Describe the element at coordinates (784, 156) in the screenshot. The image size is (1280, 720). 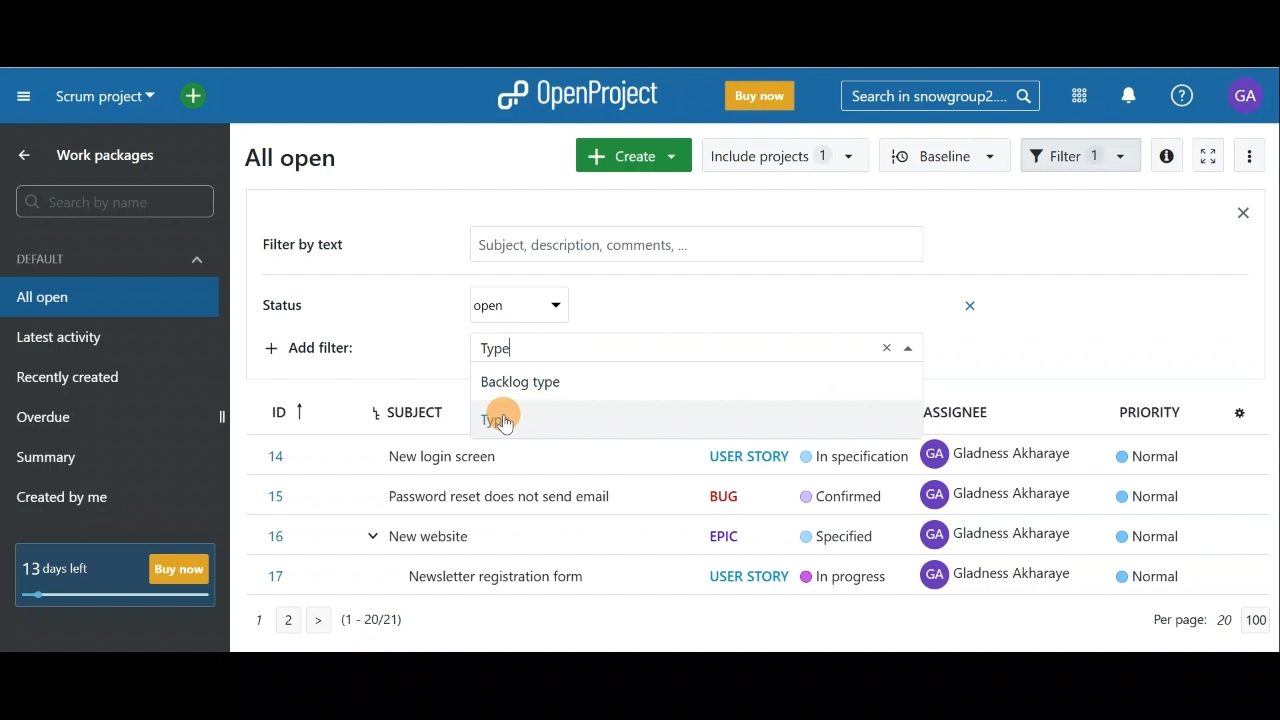
I see `Include projects` at that location.